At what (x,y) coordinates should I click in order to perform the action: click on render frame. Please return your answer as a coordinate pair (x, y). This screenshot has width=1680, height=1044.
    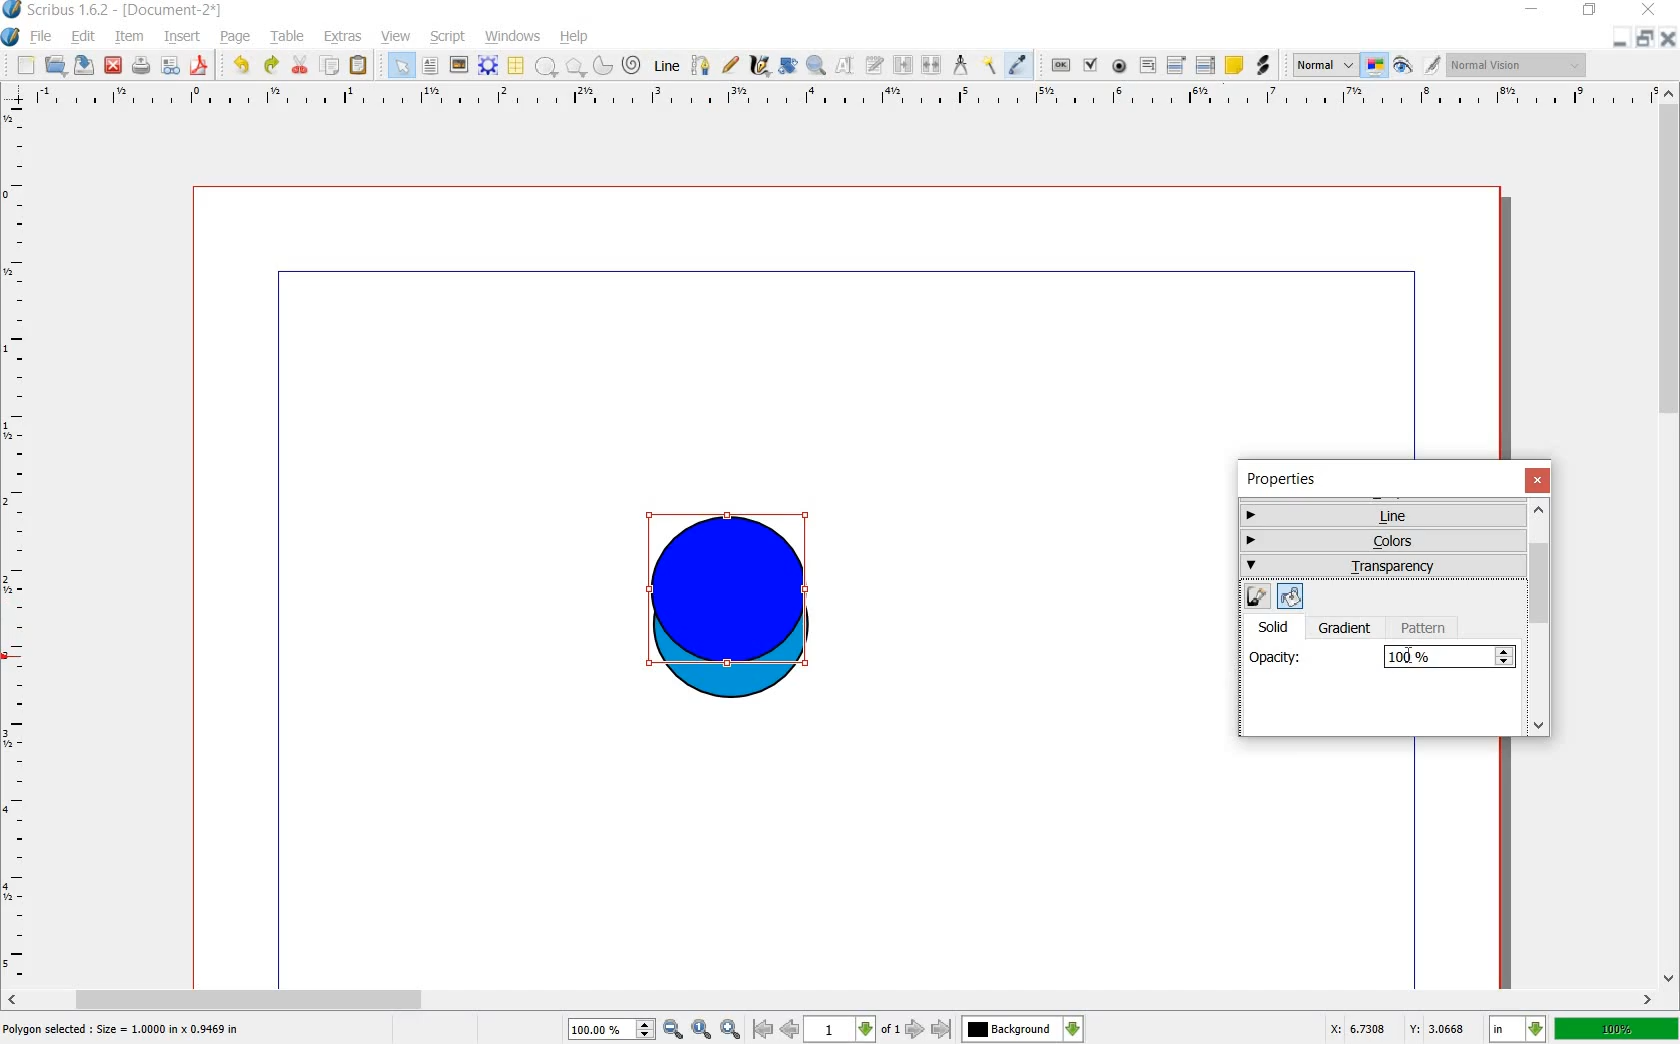
    Looking at the image, I should click on (487, 64).